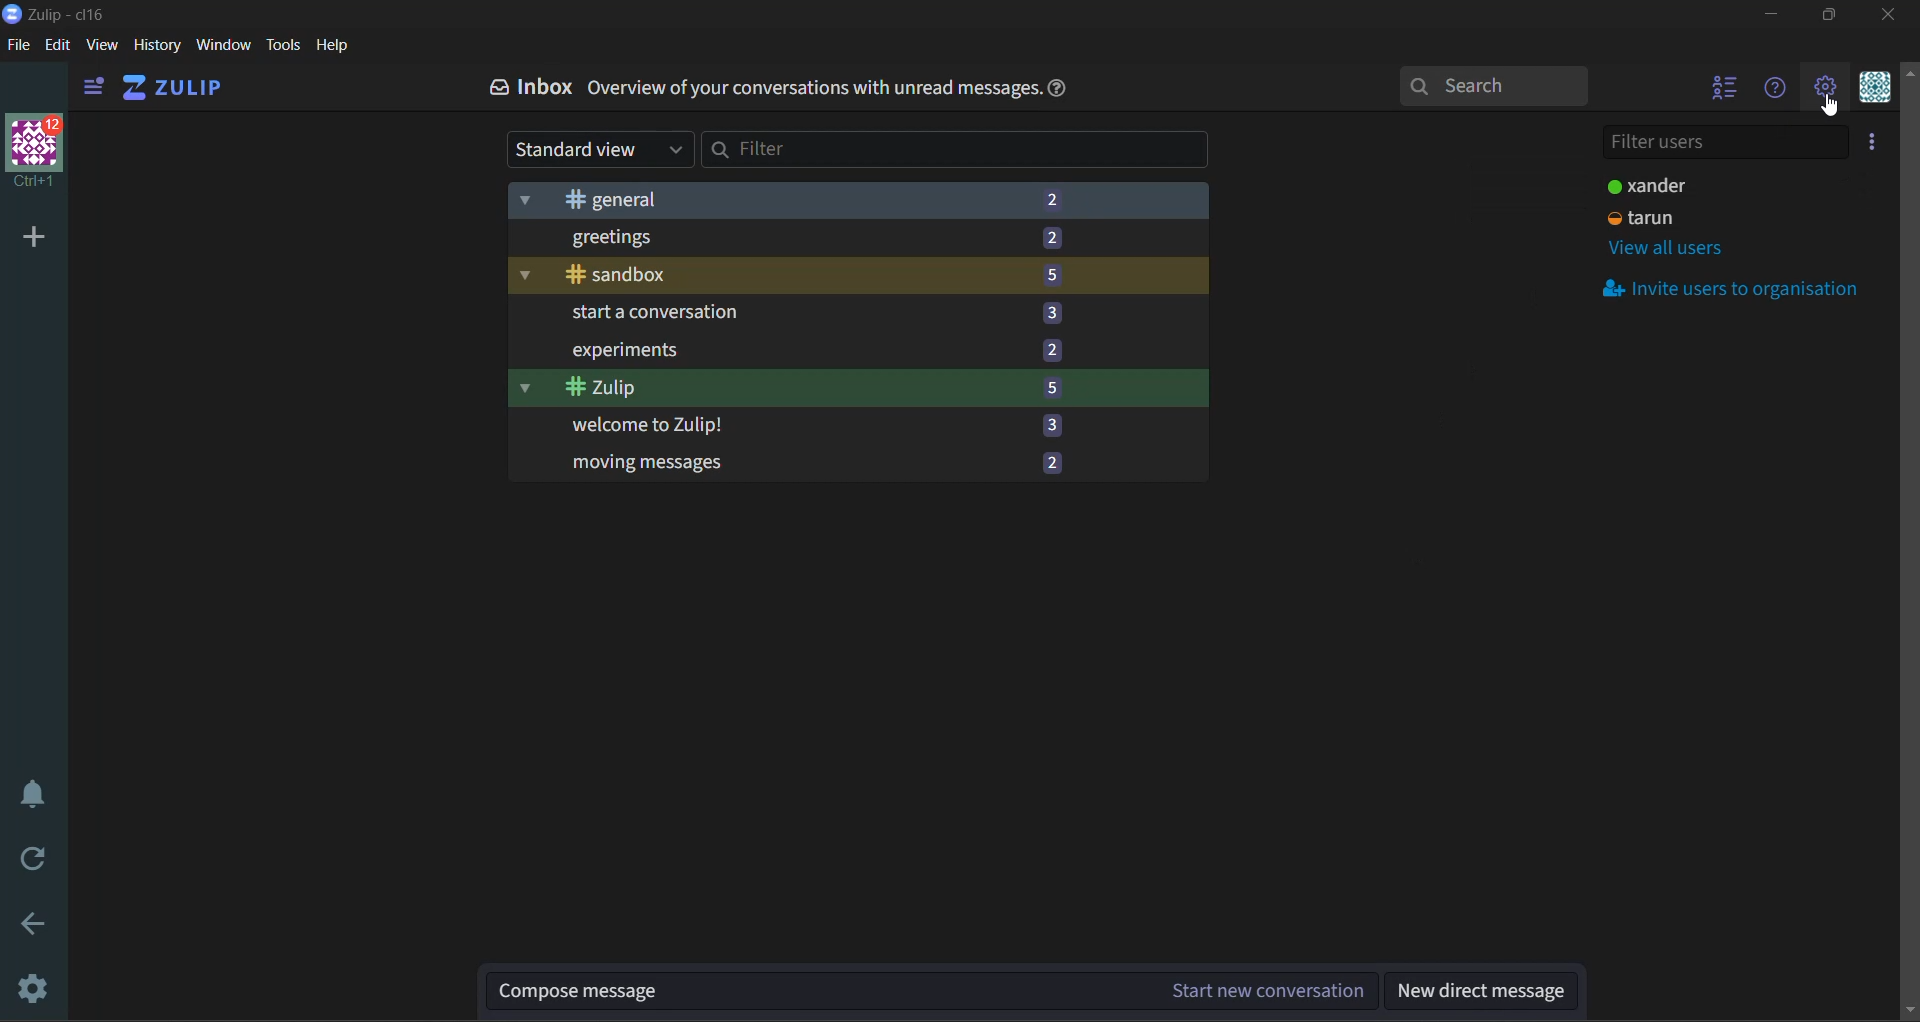  I want to click on view, so click(105, 47).